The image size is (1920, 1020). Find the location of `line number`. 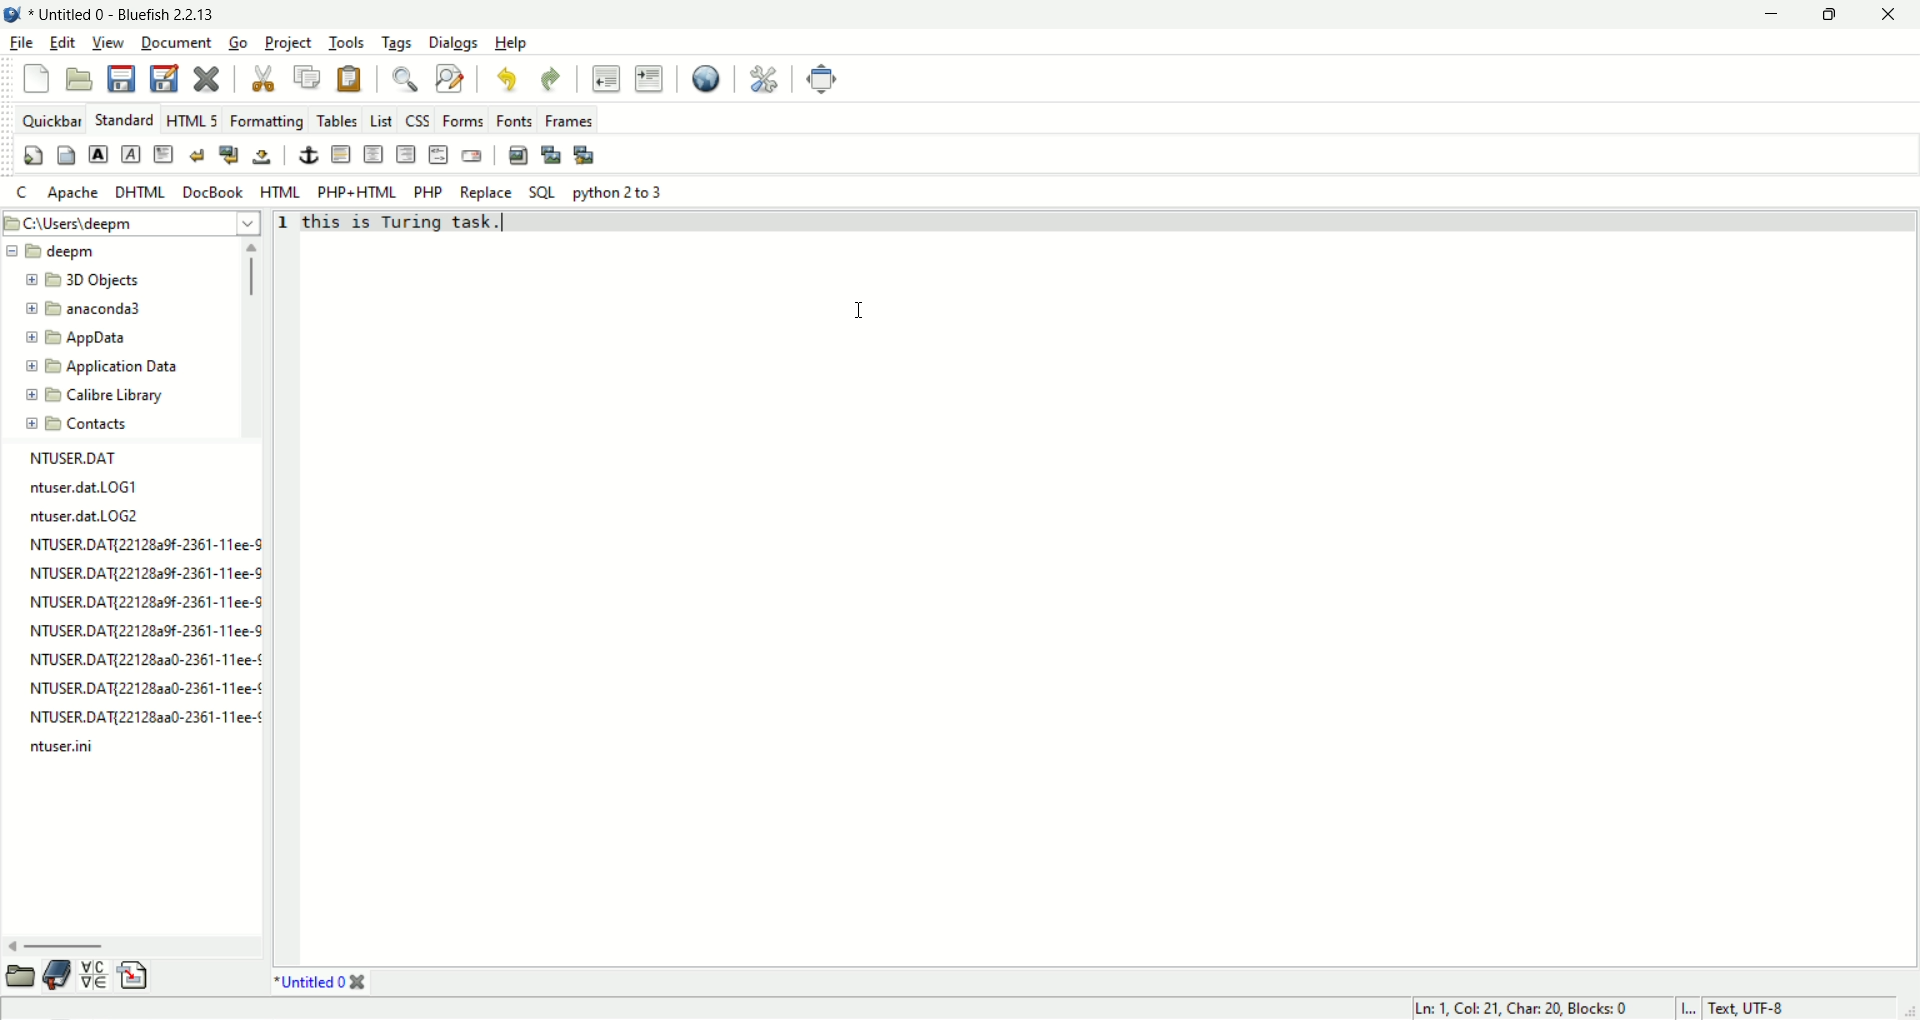

line number is located at coordinates (286, 589).